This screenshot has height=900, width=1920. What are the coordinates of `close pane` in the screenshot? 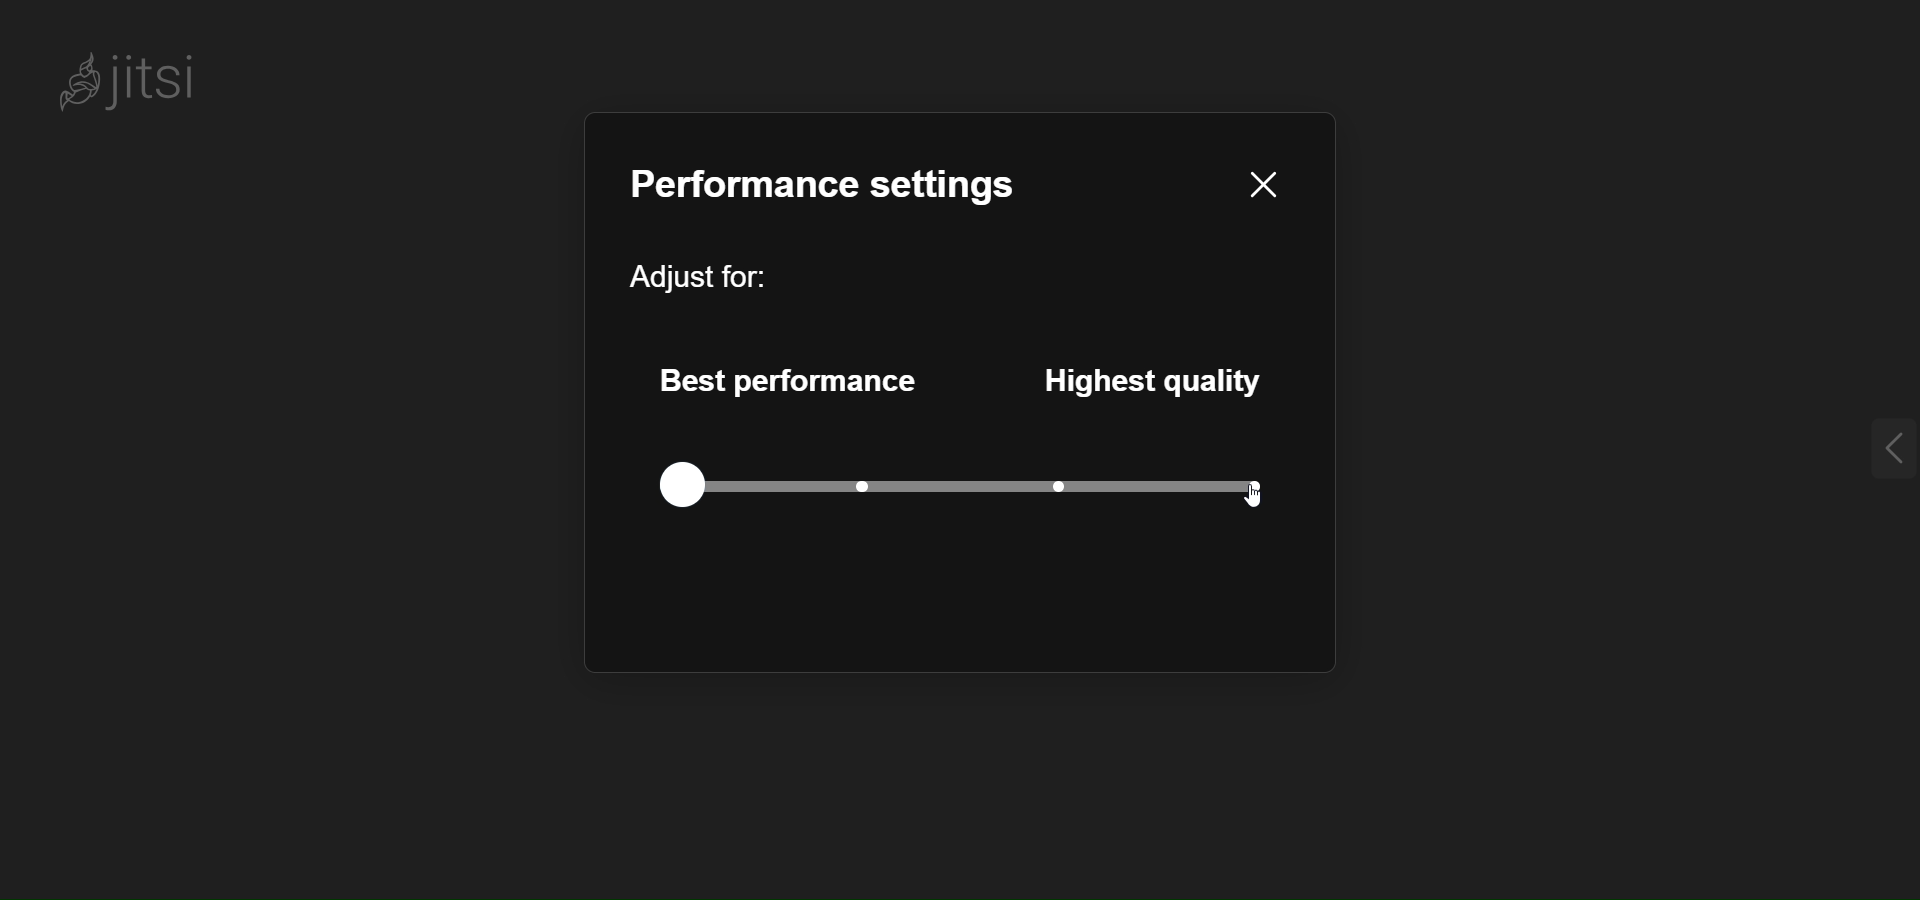 It's located at (1270, 181).